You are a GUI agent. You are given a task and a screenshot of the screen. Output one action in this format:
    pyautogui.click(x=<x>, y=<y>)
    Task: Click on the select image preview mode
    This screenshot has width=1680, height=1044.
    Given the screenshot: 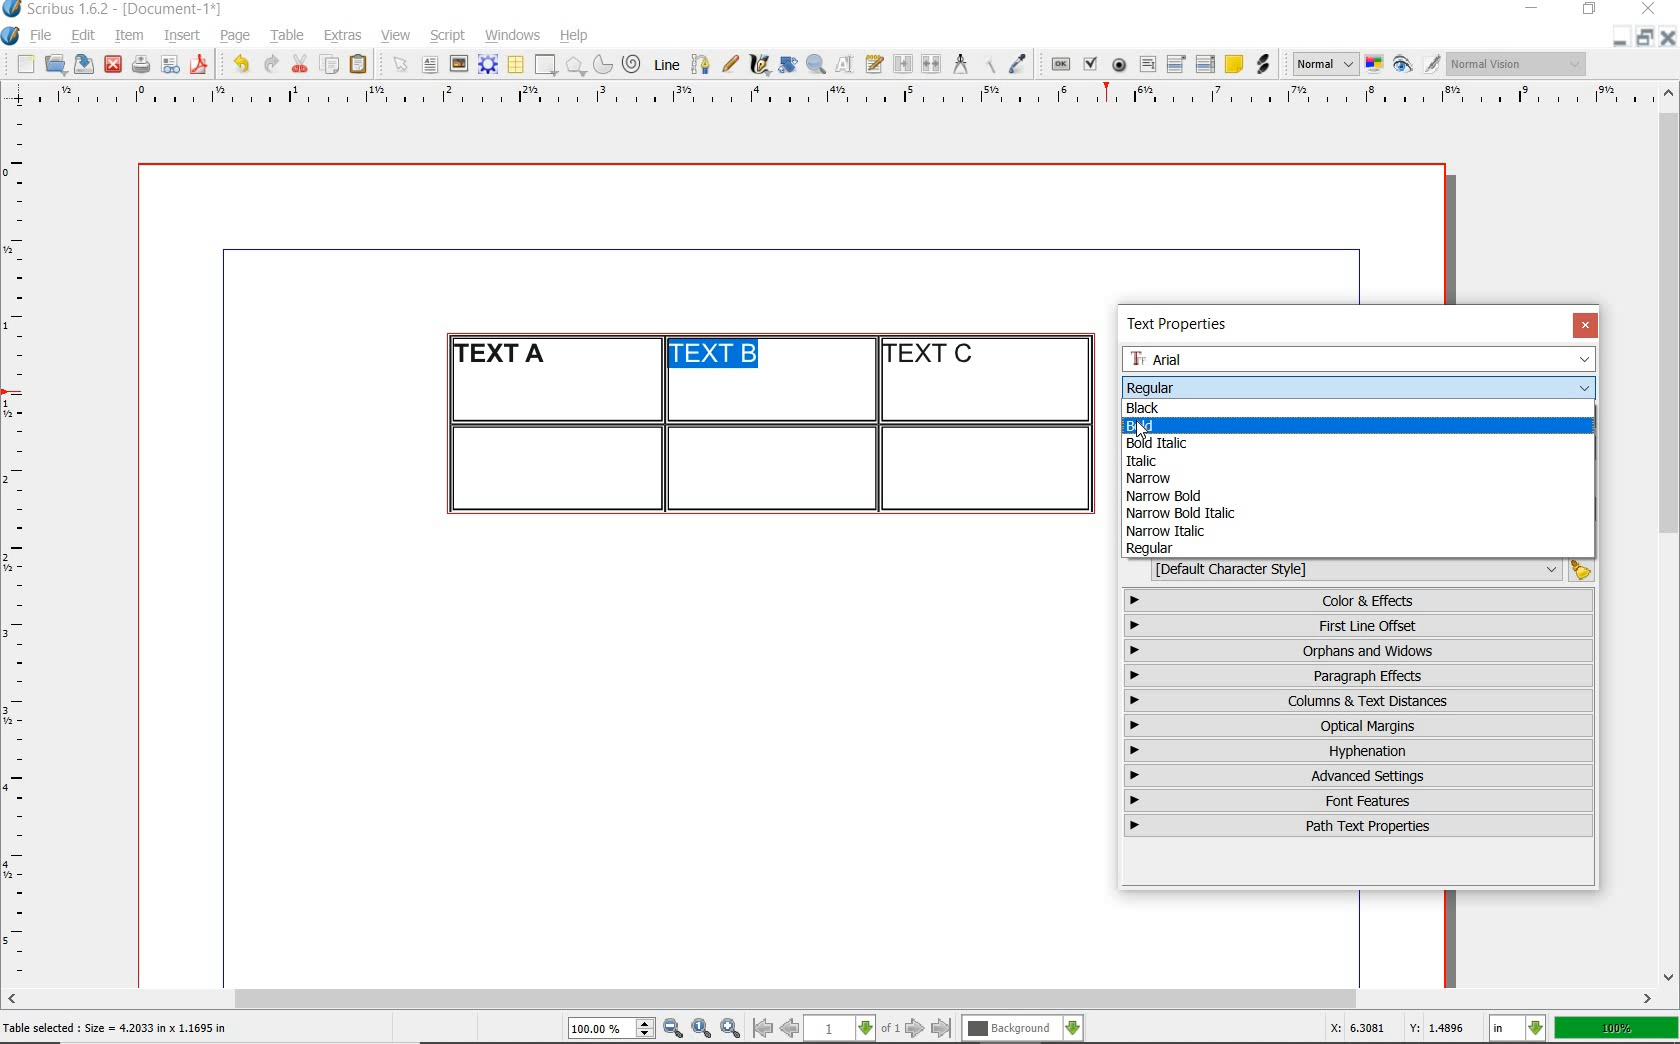 What is the action you would take?
    pyautogui.click(x=1324, y=65)
    